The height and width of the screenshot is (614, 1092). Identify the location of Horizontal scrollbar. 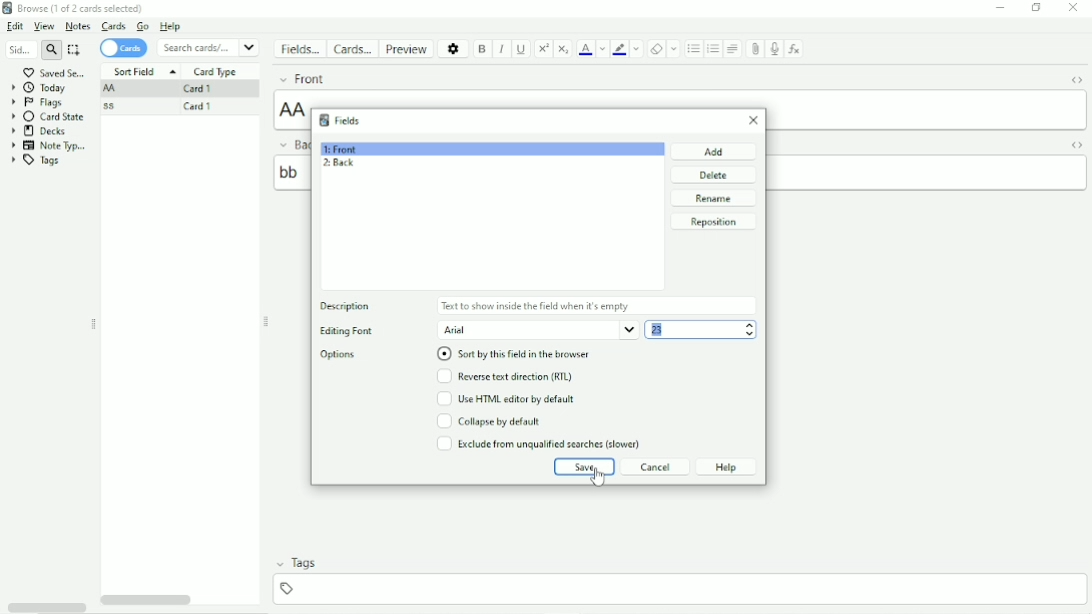
(46, 607).